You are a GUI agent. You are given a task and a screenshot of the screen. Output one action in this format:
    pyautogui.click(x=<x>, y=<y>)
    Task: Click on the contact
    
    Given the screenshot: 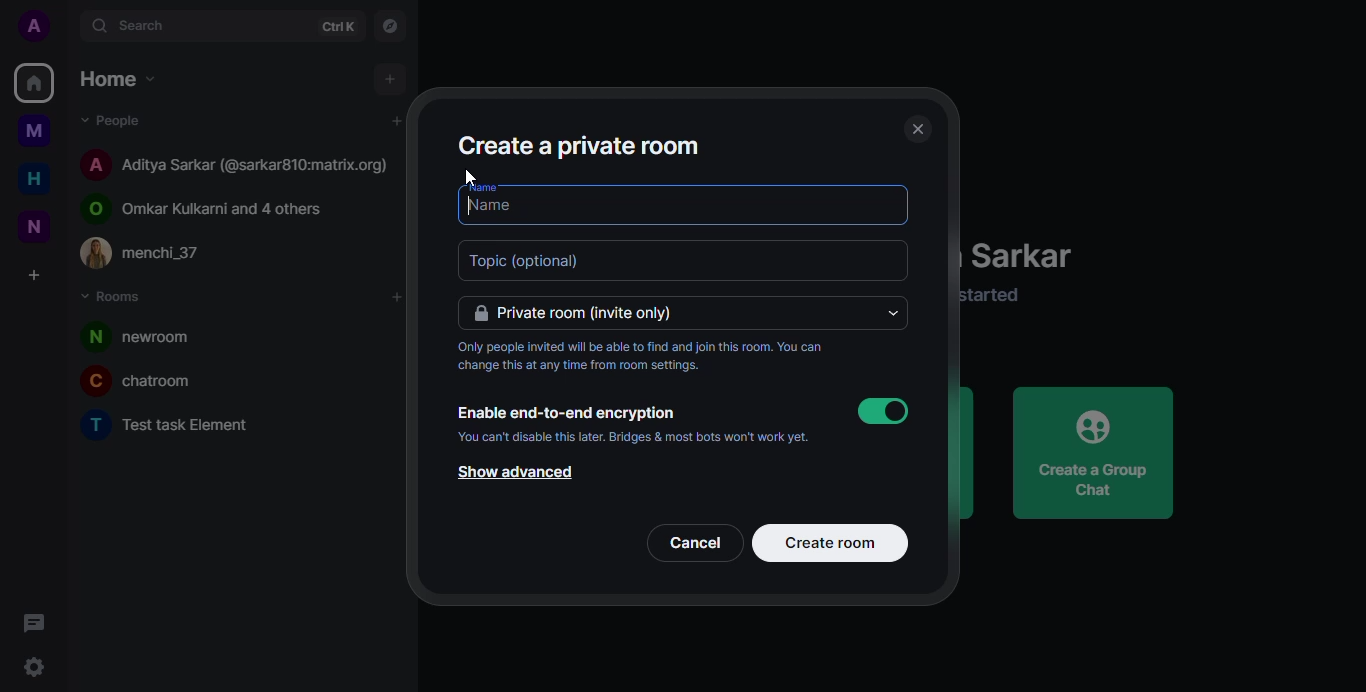 What is the action you would take?
    pyautogui.click(x=156, y=255)
    